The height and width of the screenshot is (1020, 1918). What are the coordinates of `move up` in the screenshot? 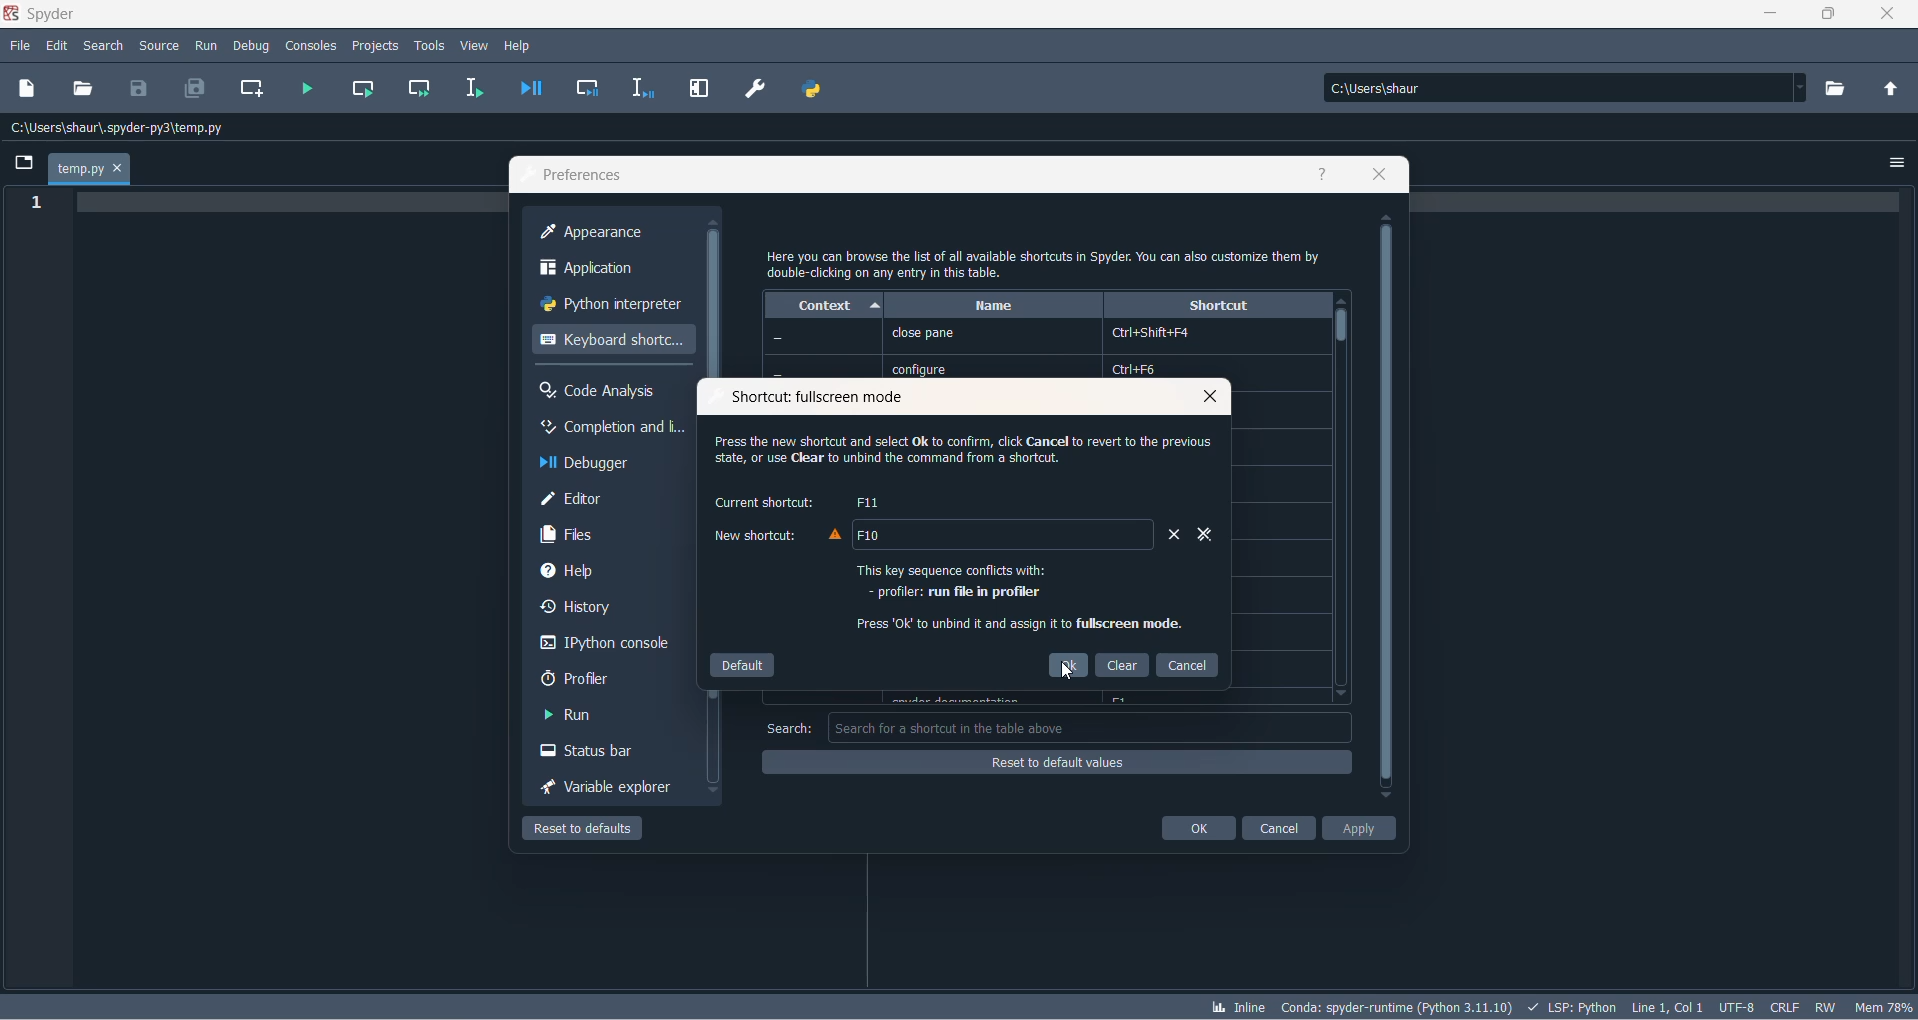 It's located at (1341, 301).